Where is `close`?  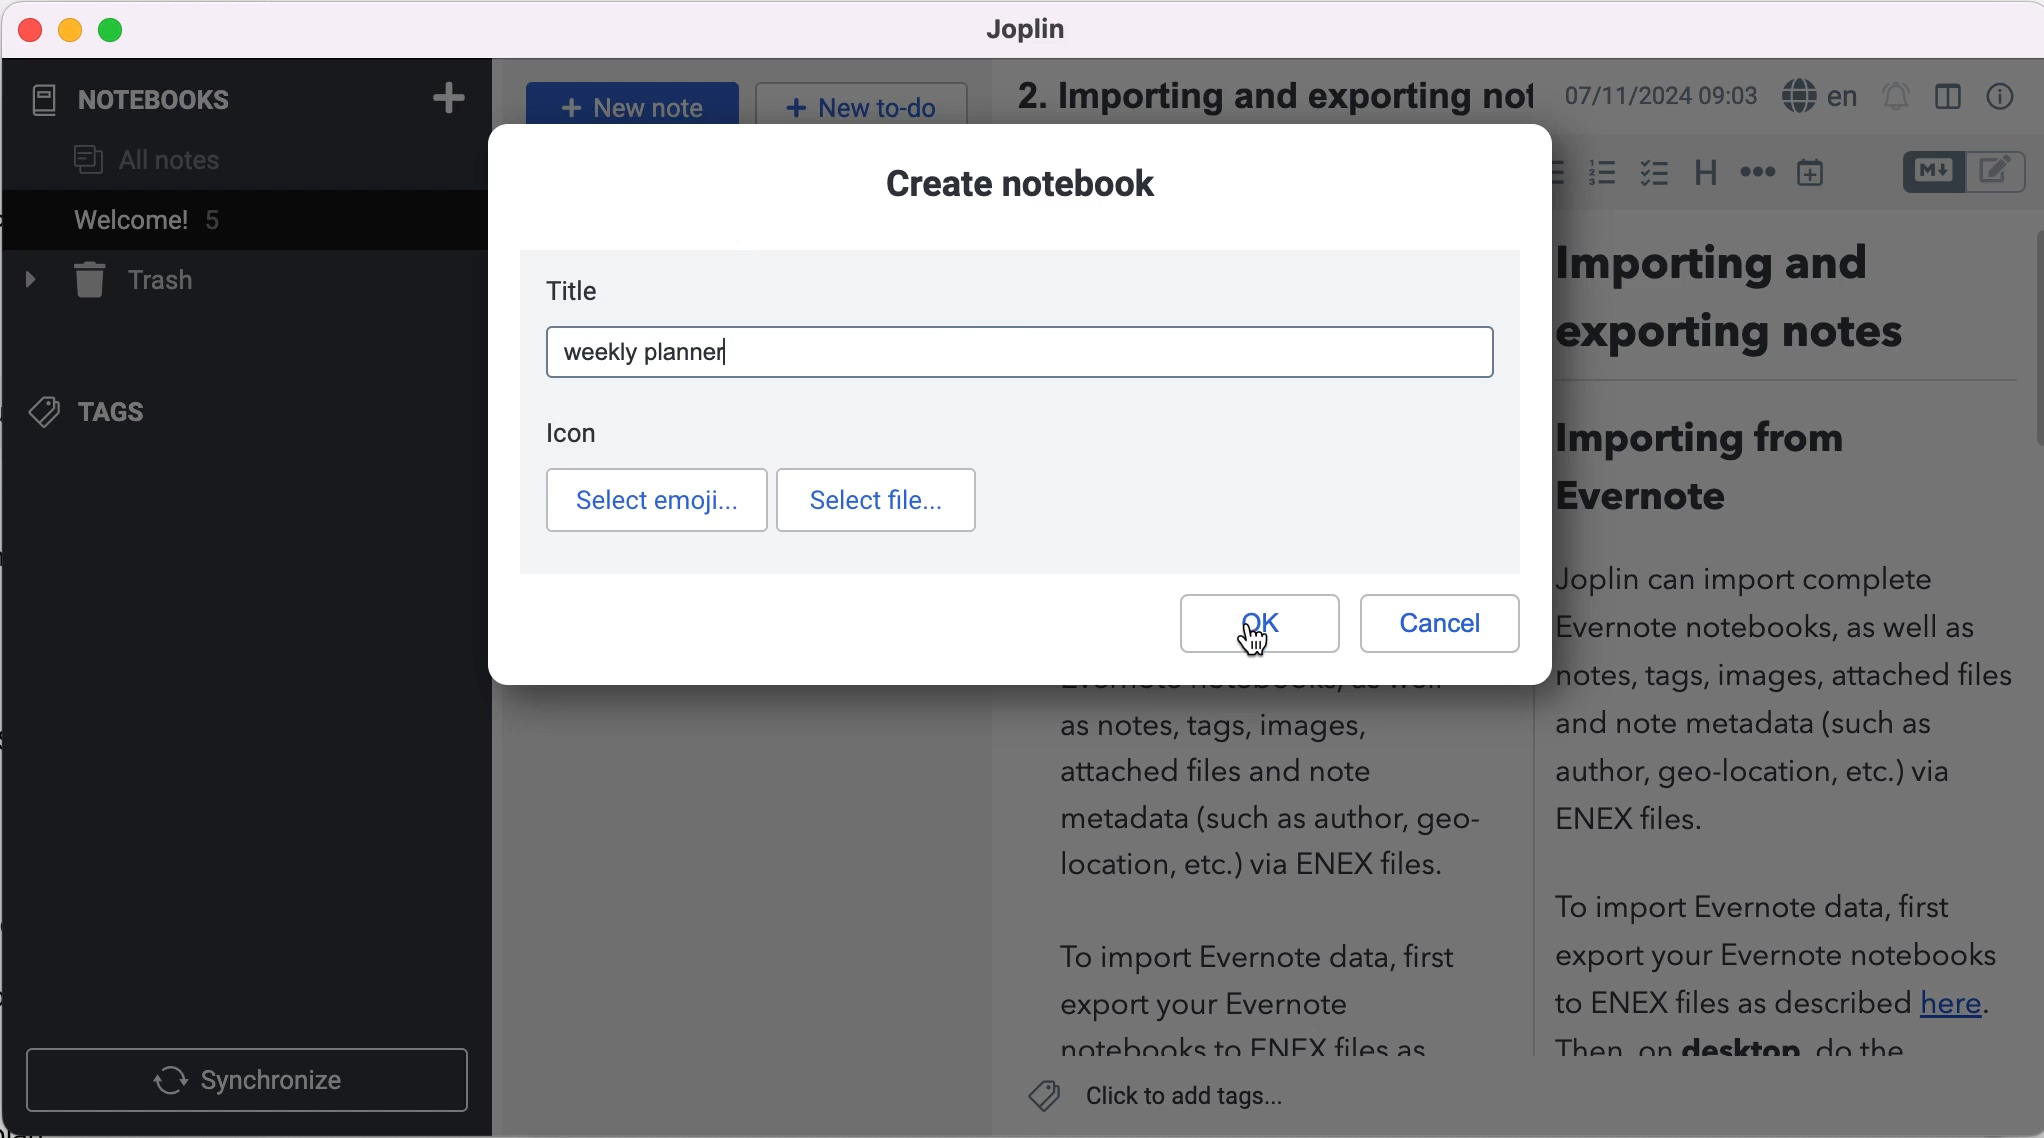
close is located at coordinates (31, 29).